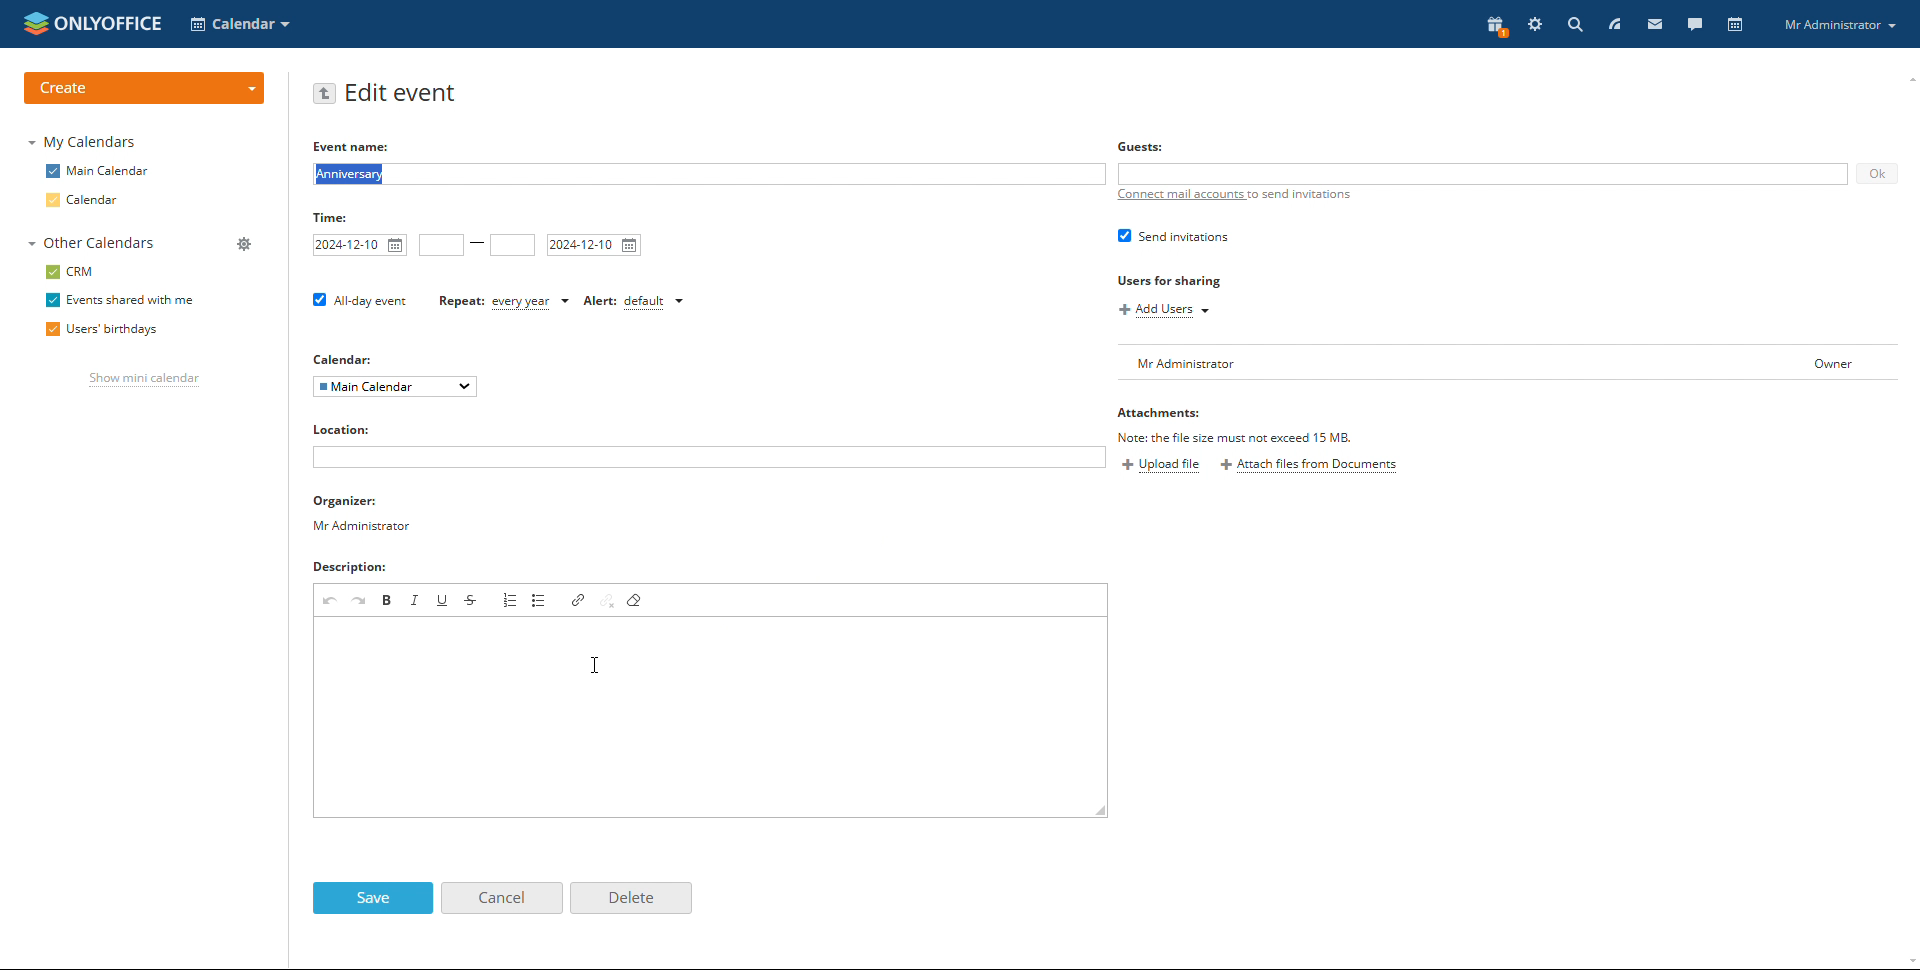 This screenshot has width=1920, height=970. Describe the element at coordinates (444, 599) in the screenshot. I see `underline` at that location.